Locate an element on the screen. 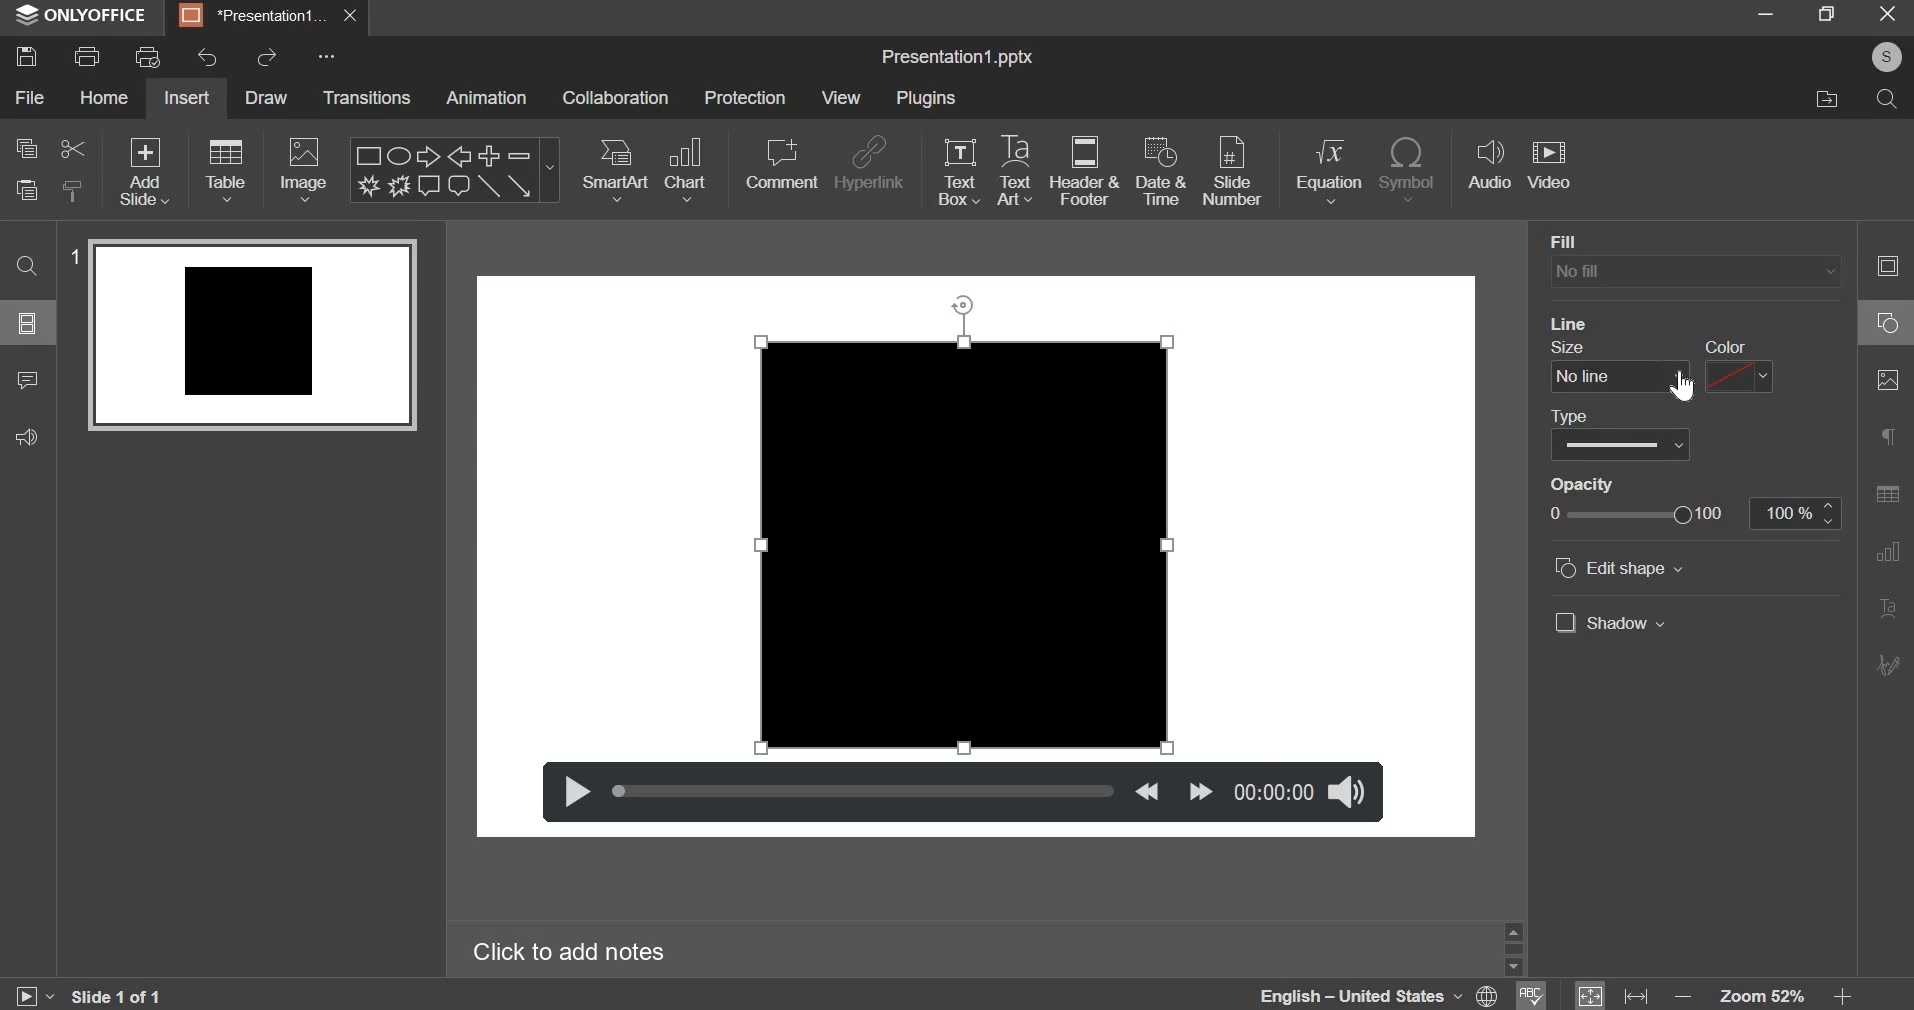 The height and width of the screenshot is (1010, 1914). file is located at coordinates (28, 96).